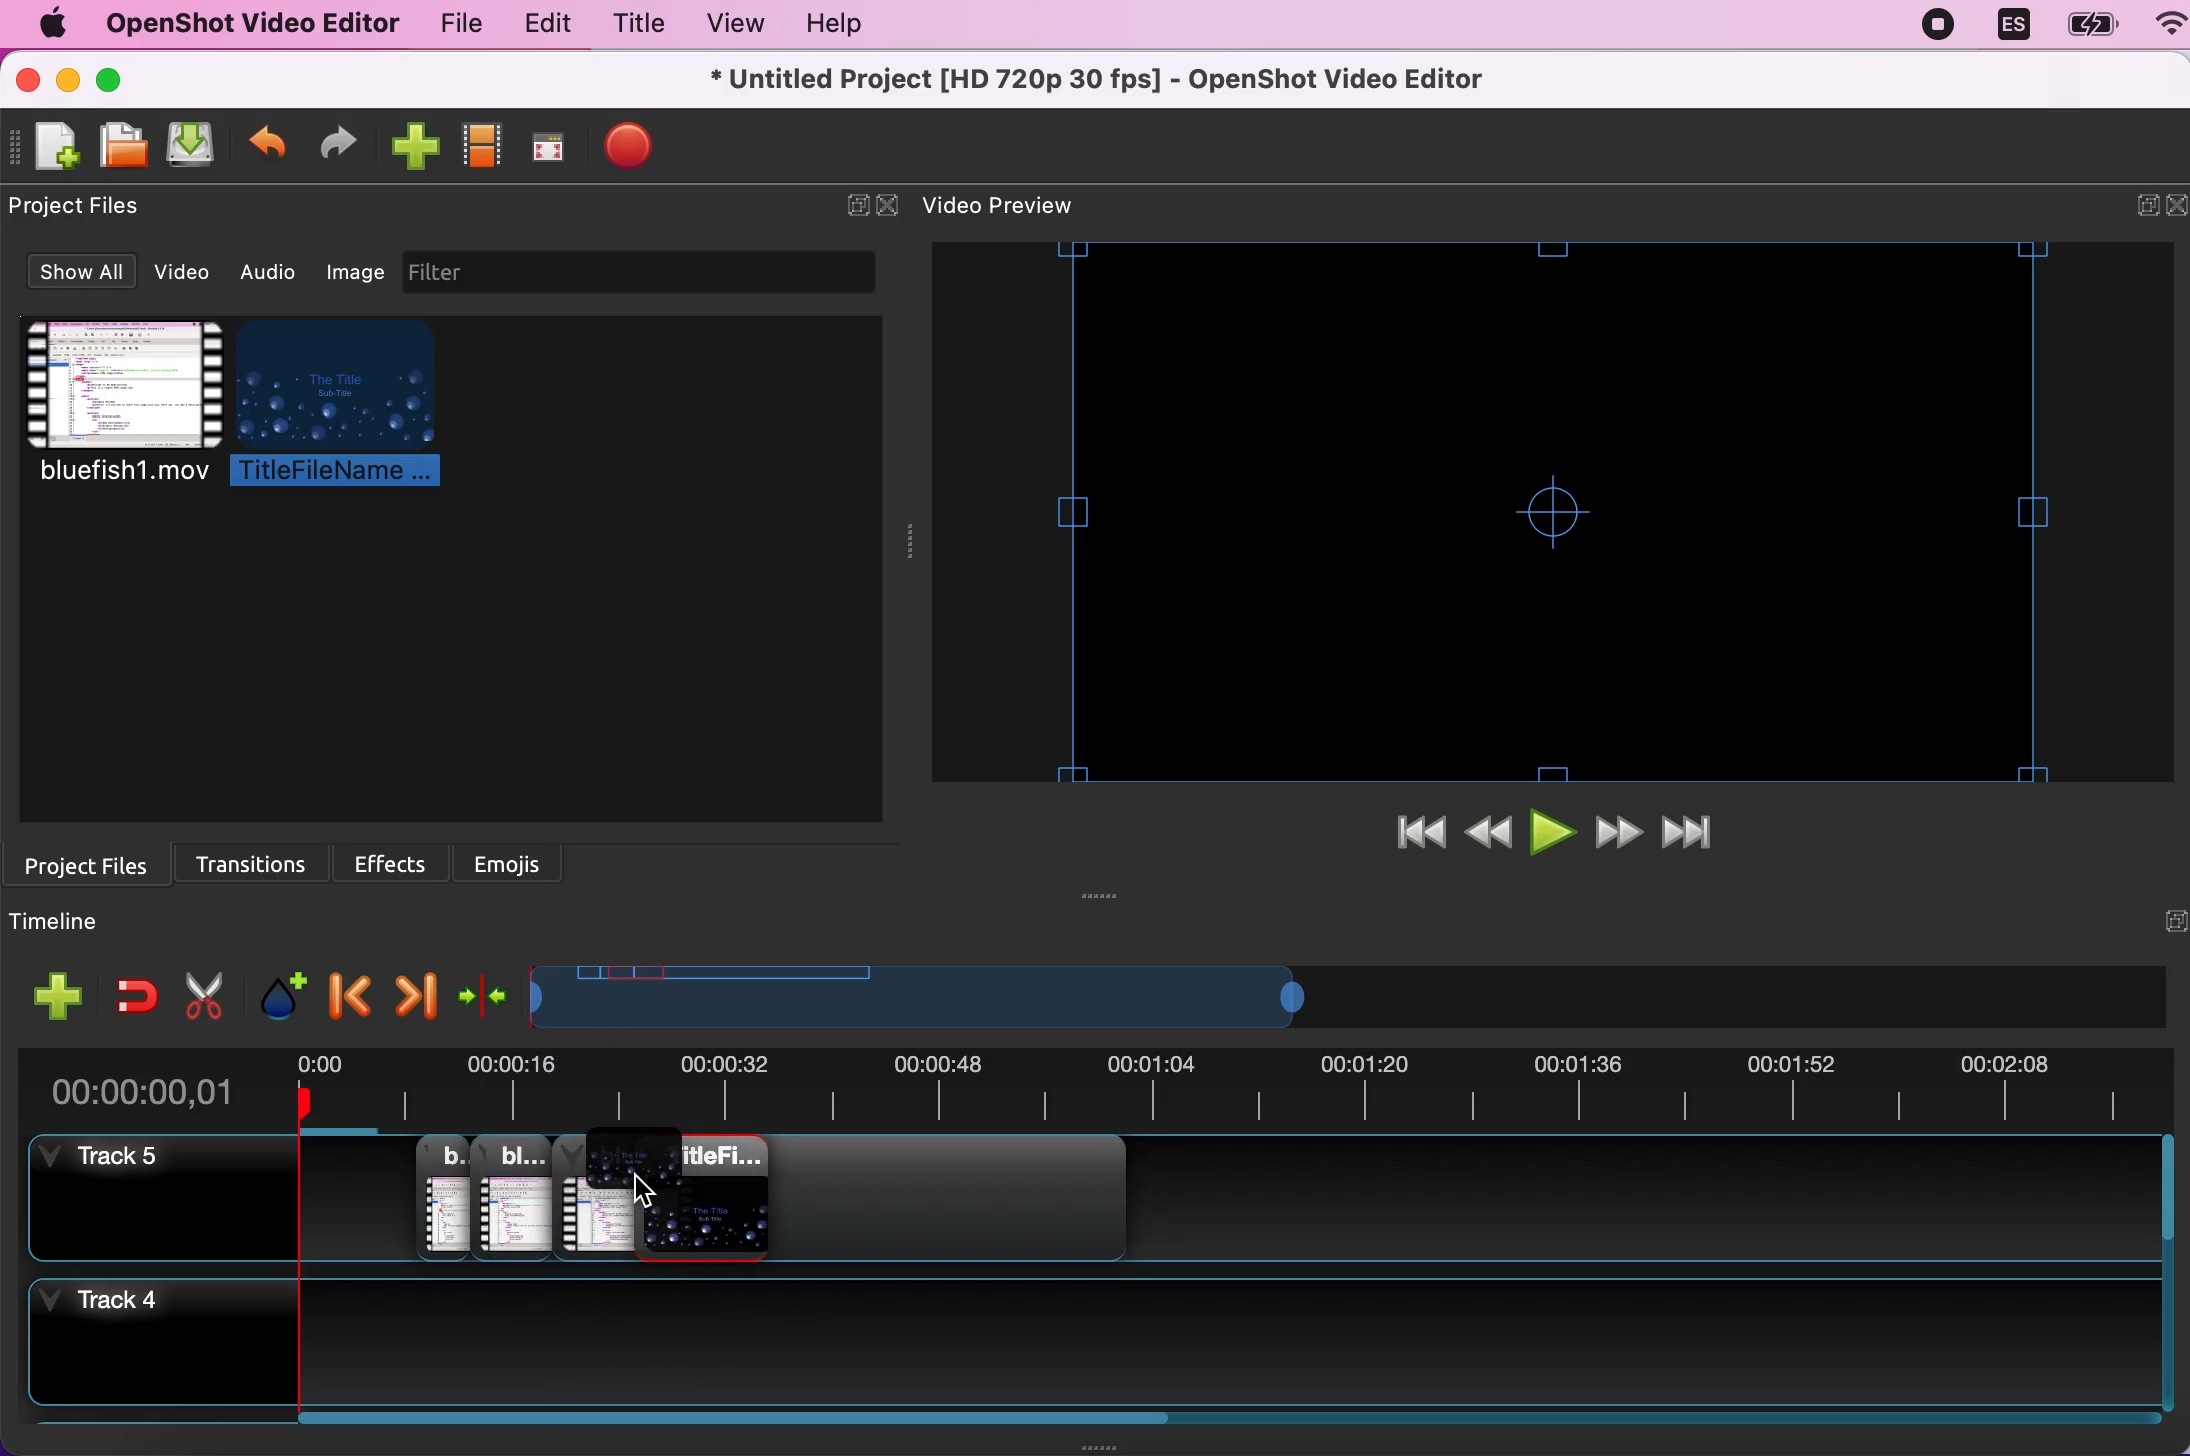  Describe the element at coordinates (151, 1196) in the screenshot. I see `track 5` at that location.